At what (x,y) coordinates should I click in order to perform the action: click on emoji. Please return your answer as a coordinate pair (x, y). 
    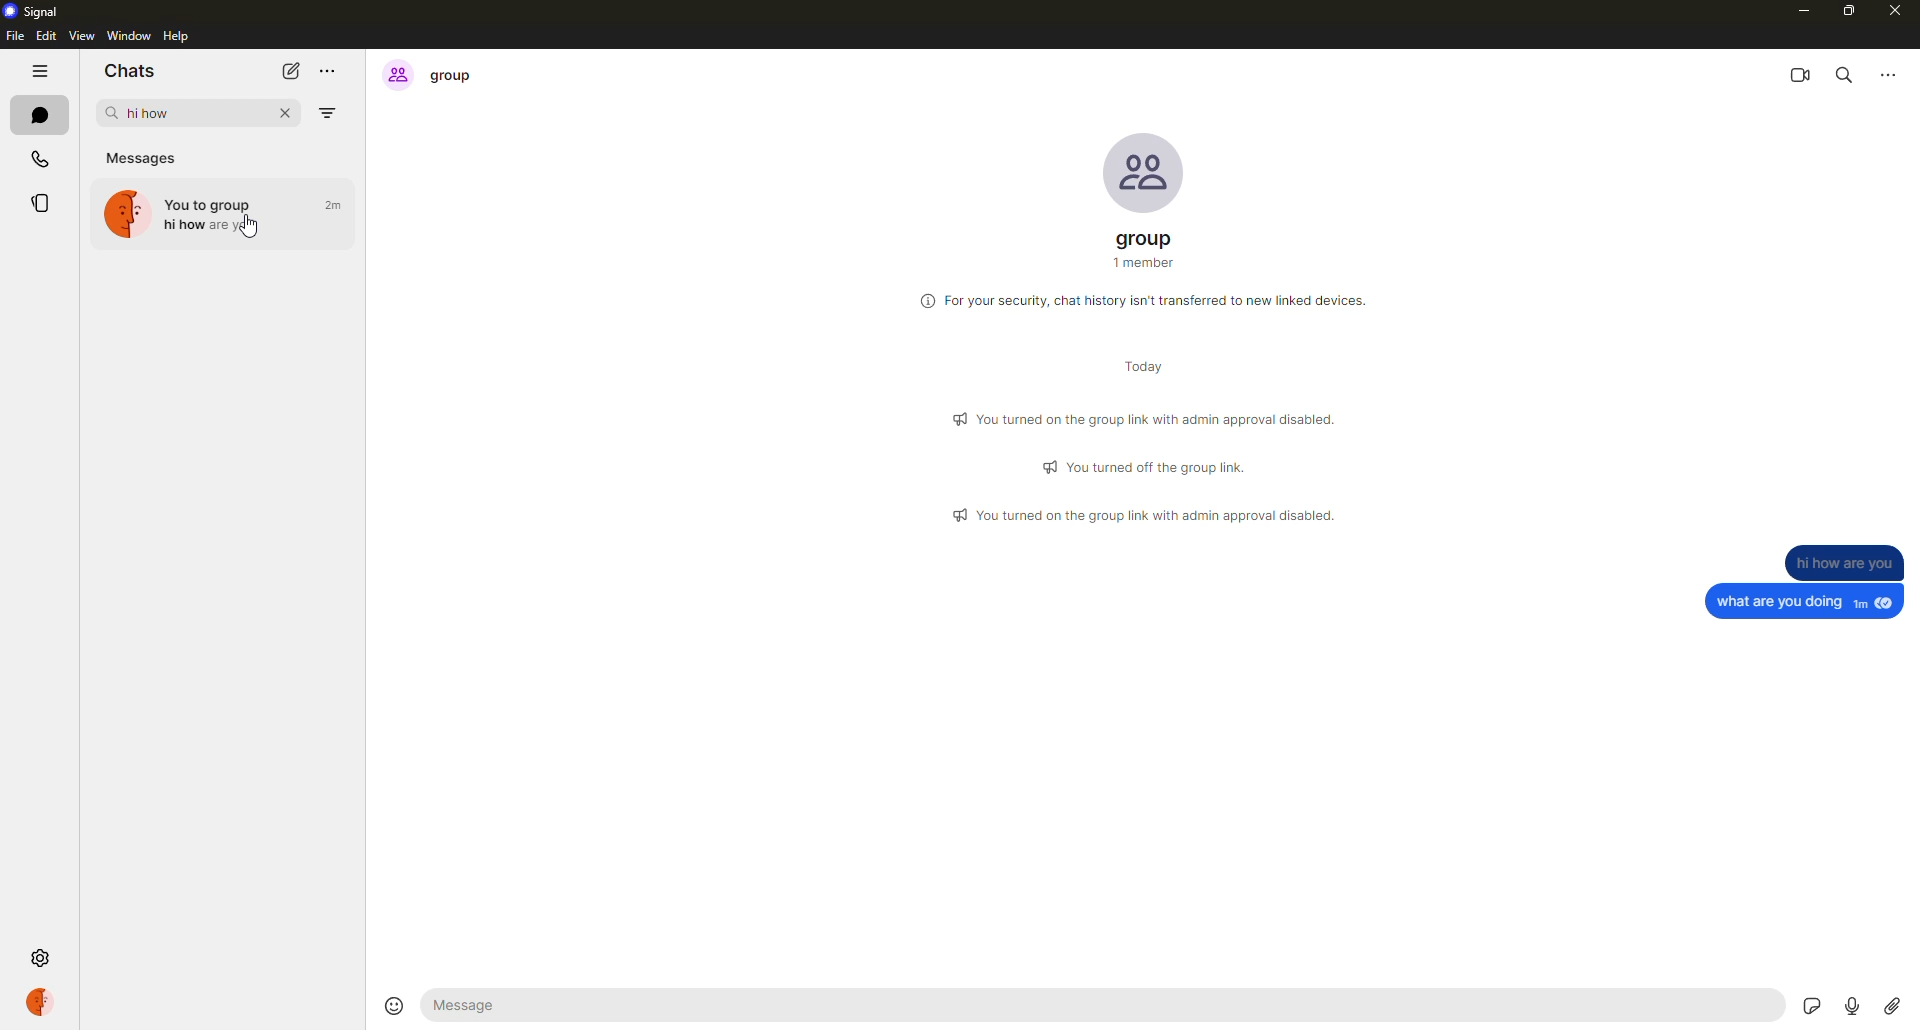
    Looking at the image, I should click on (391, 1003).